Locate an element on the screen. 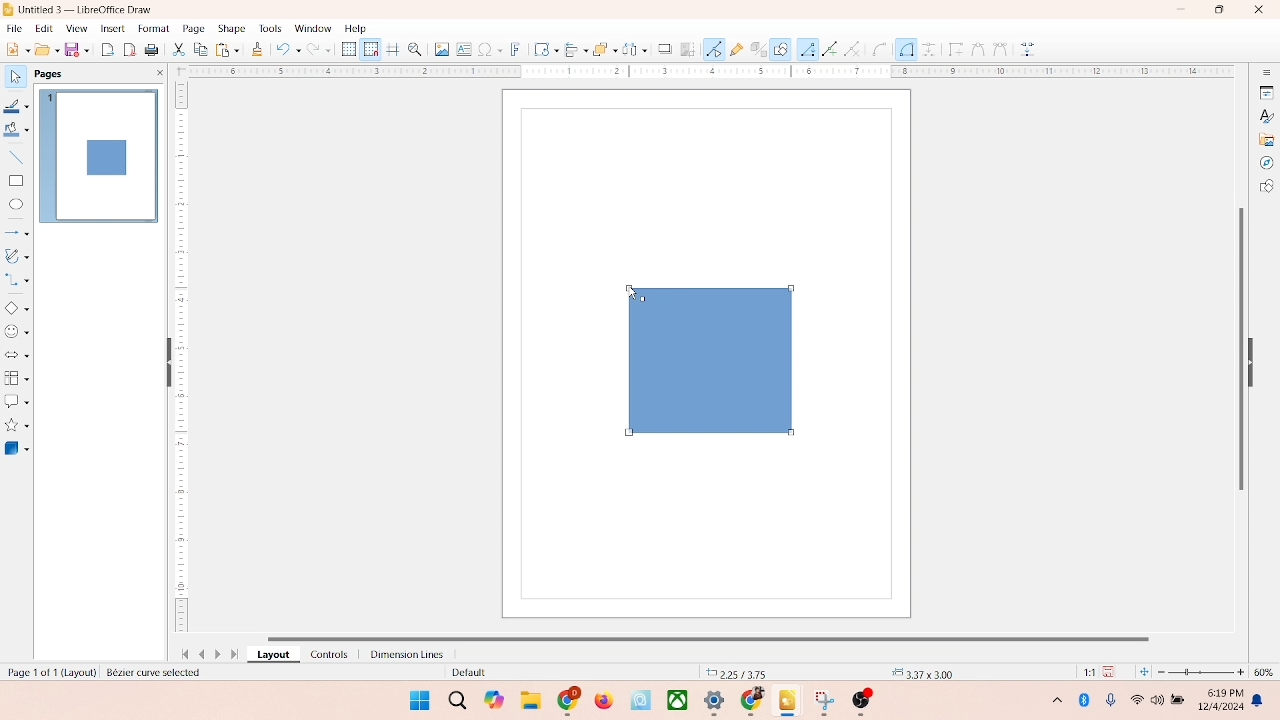  shapes is located at coordinates (706, 359).